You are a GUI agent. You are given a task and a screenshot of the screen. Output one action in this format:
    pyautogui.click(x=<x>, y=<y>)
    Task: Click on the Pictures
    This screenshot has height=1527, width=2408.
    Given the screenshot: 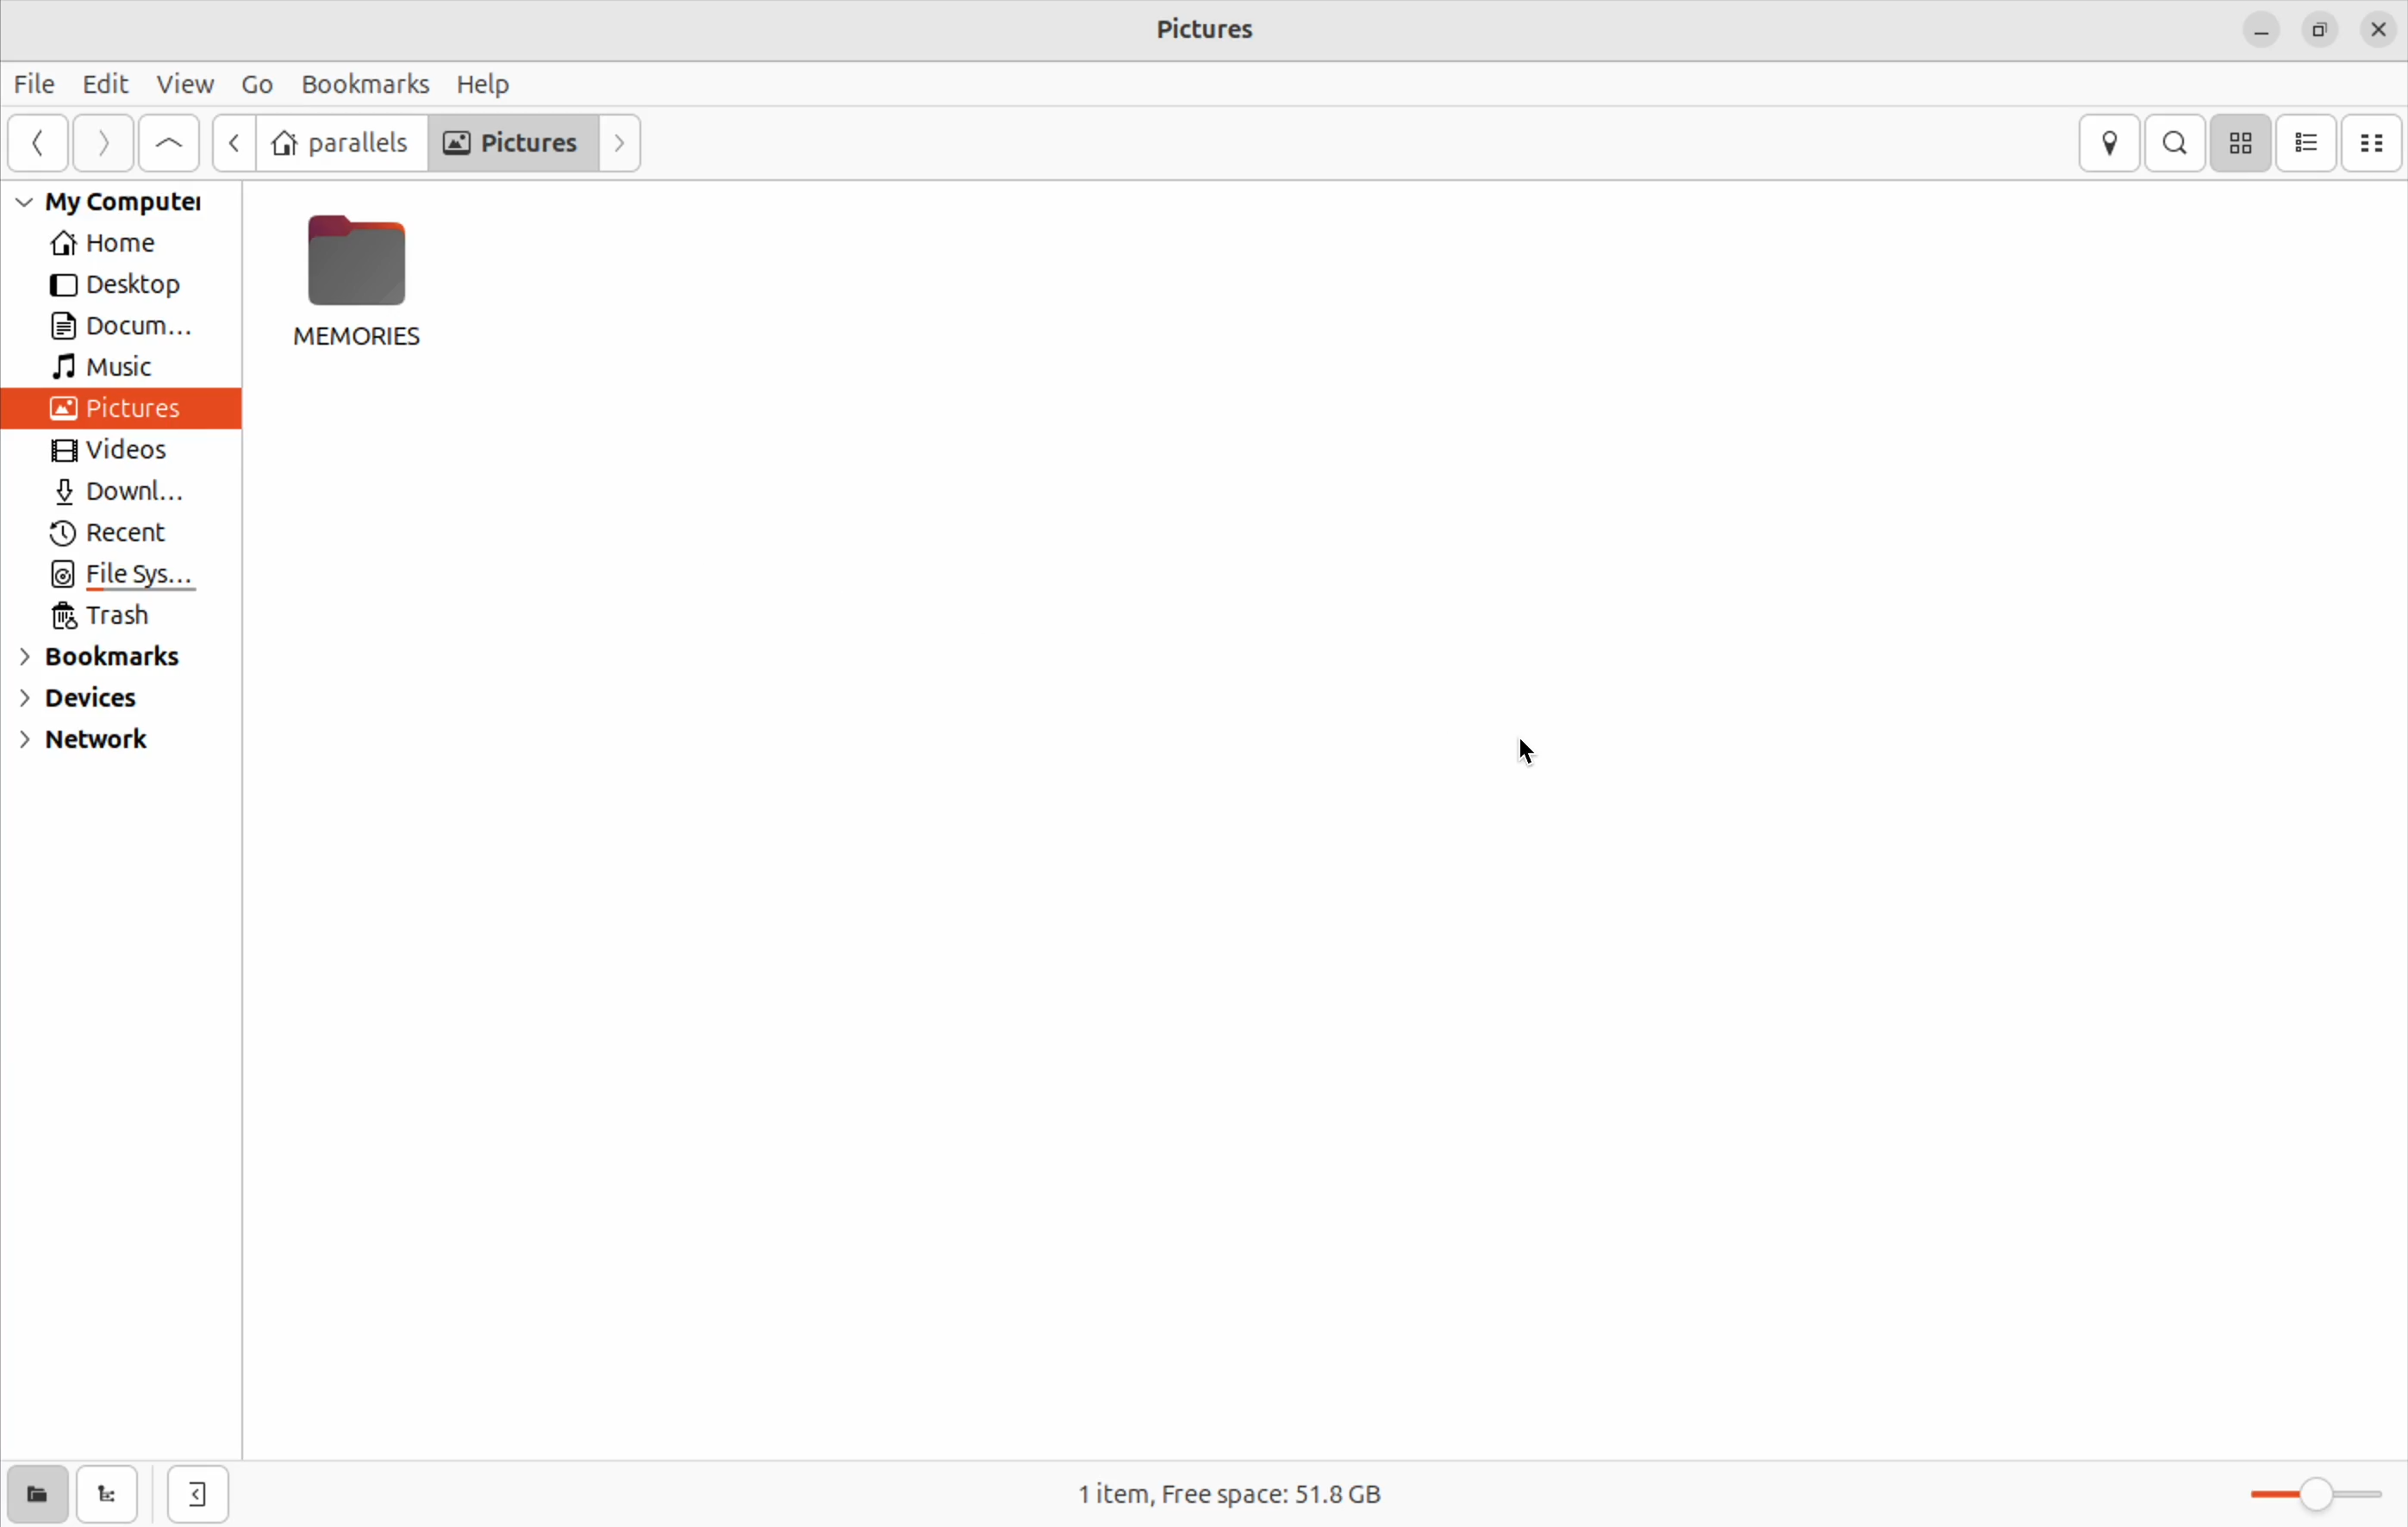 What is the action you would take?
    pyautogui.click(x=1214, y=32)
    